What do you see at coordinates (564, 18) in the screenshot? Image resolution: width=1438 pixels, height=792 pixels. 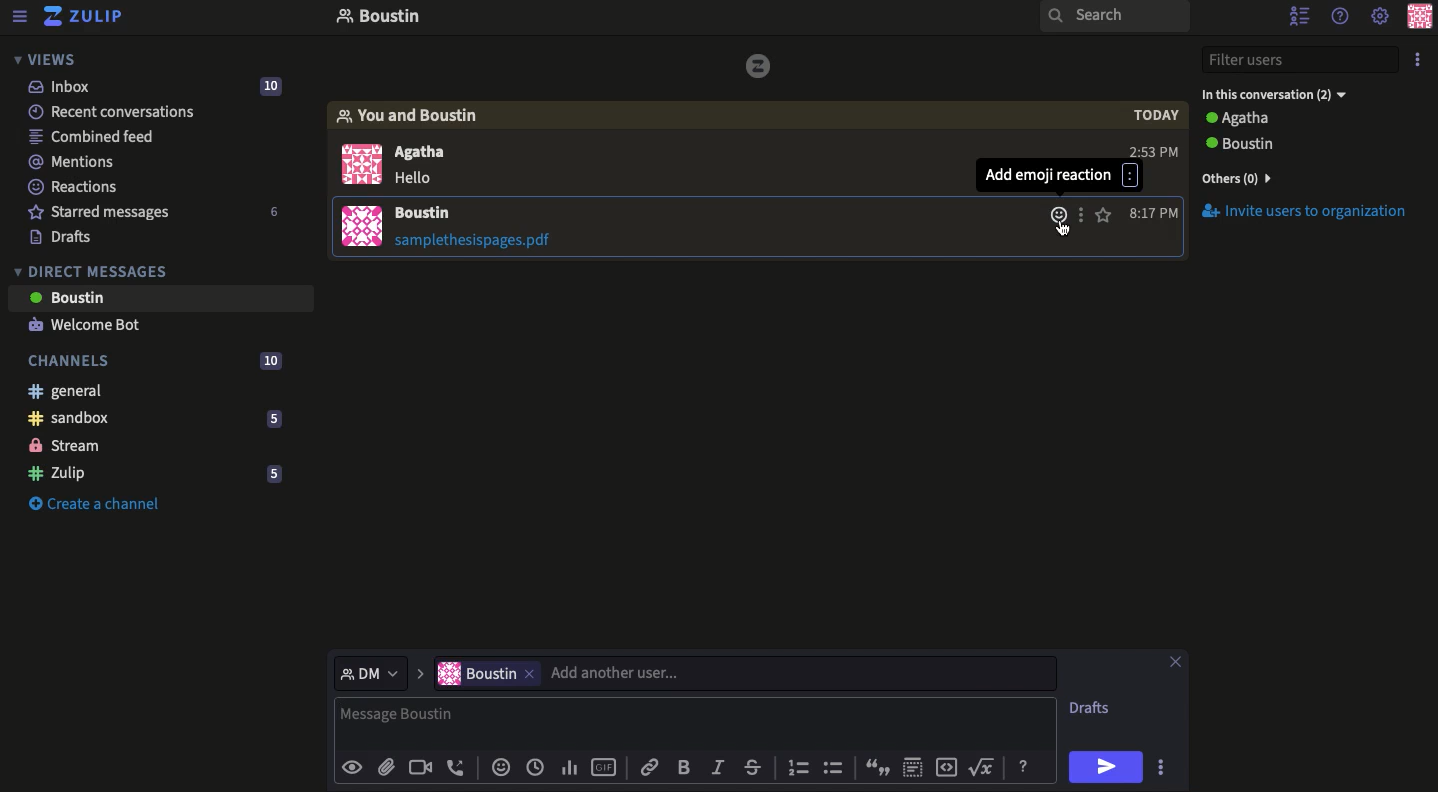 I see `Inbox` at bounding box center [564, 18].